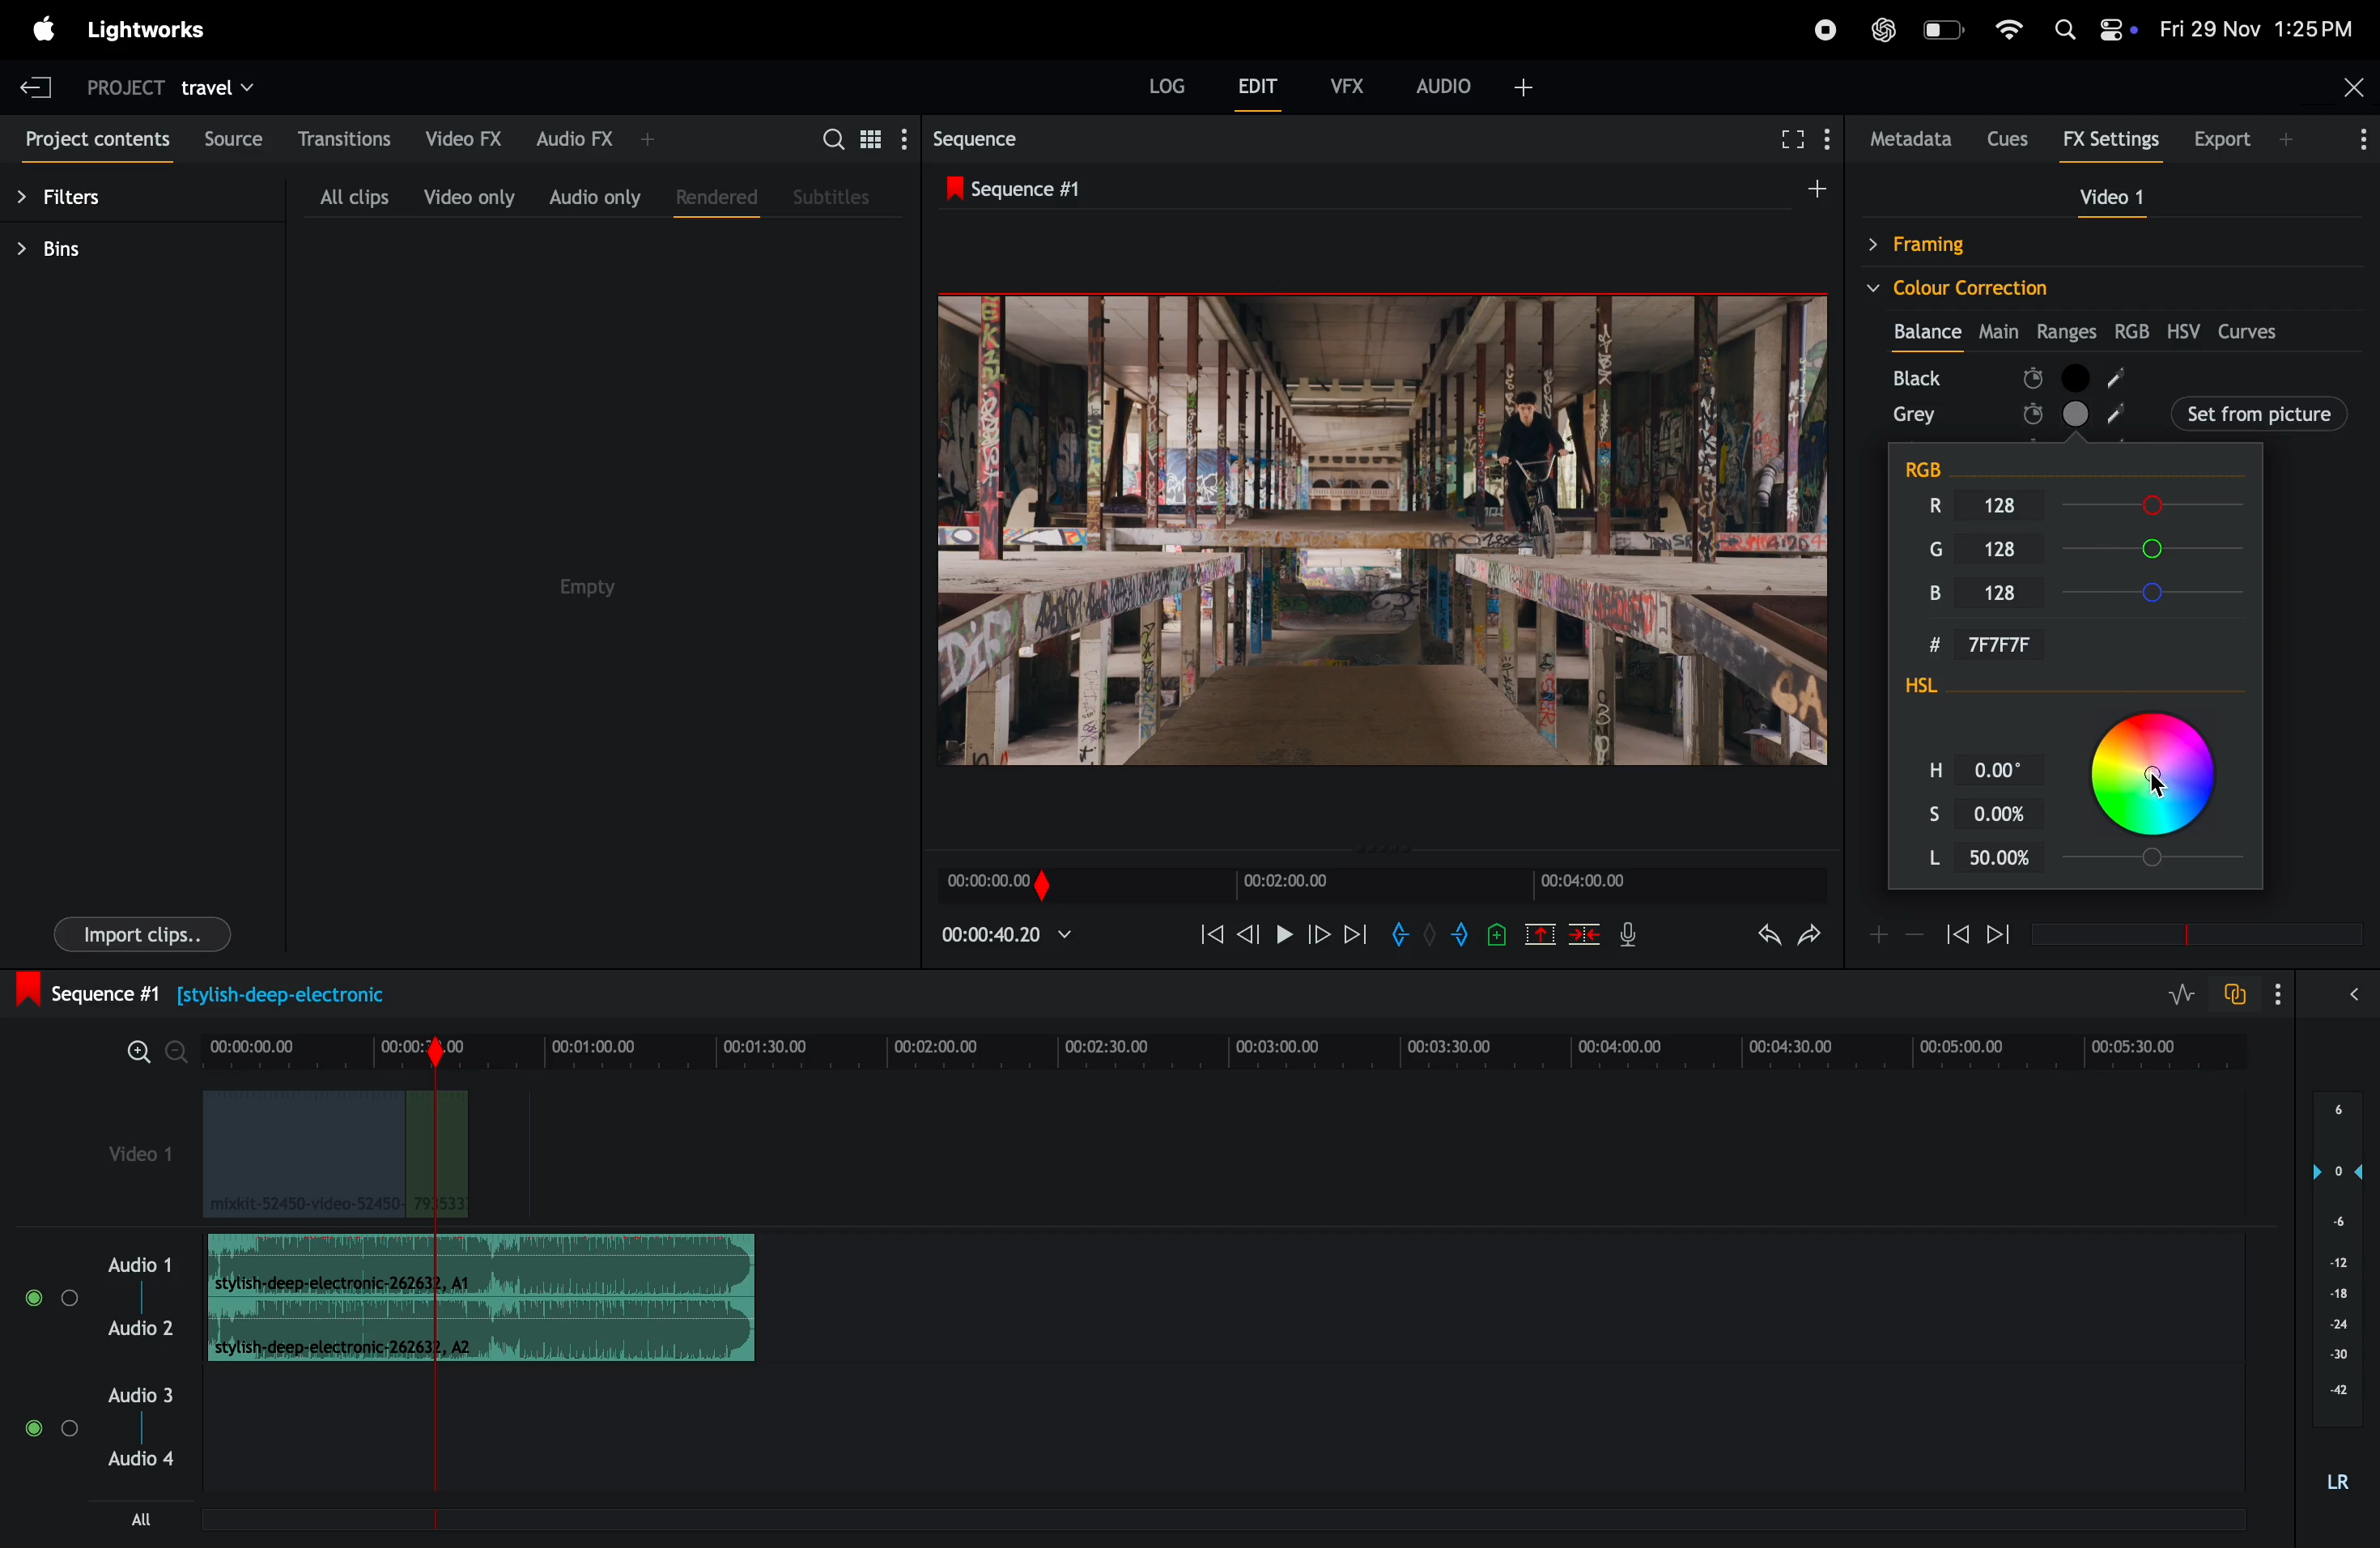  Describe the element at coordinates (1918, 810) in the screenshot. I see `S` at that location.